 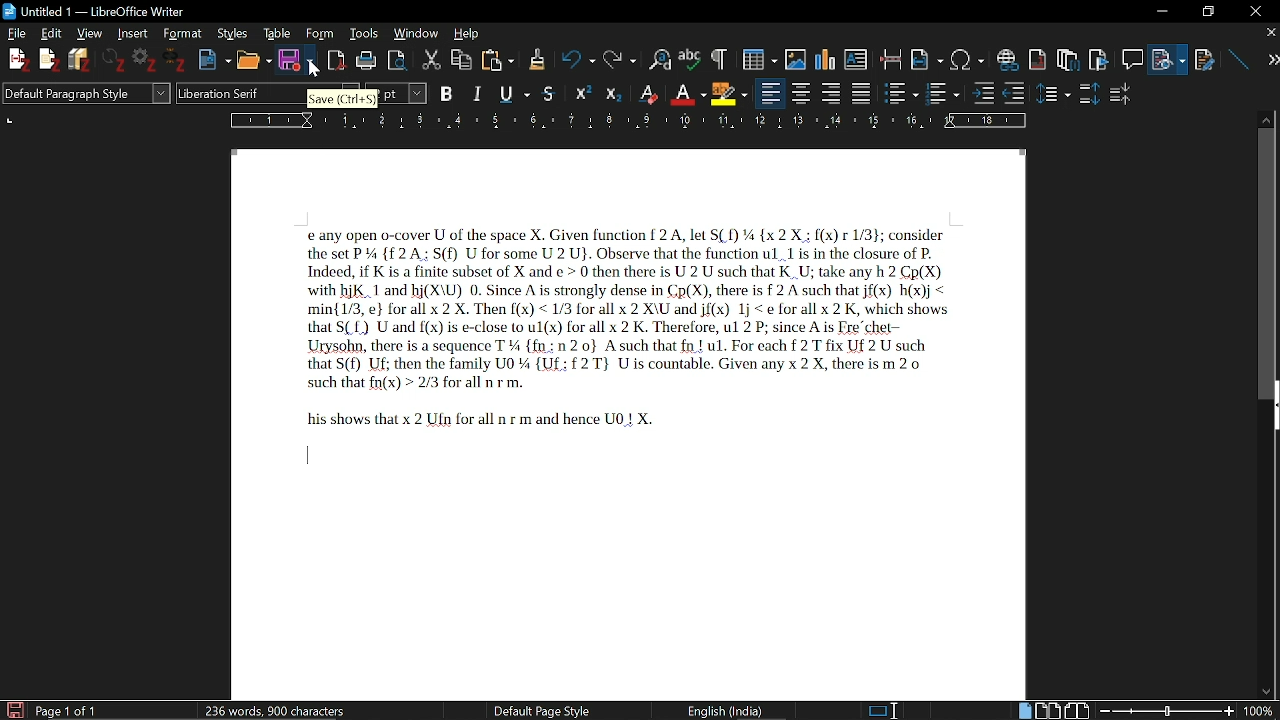 What do you see at coordinates (147, 62) in the screenshot?
I see `Settings` at bounding box center [147, 62].